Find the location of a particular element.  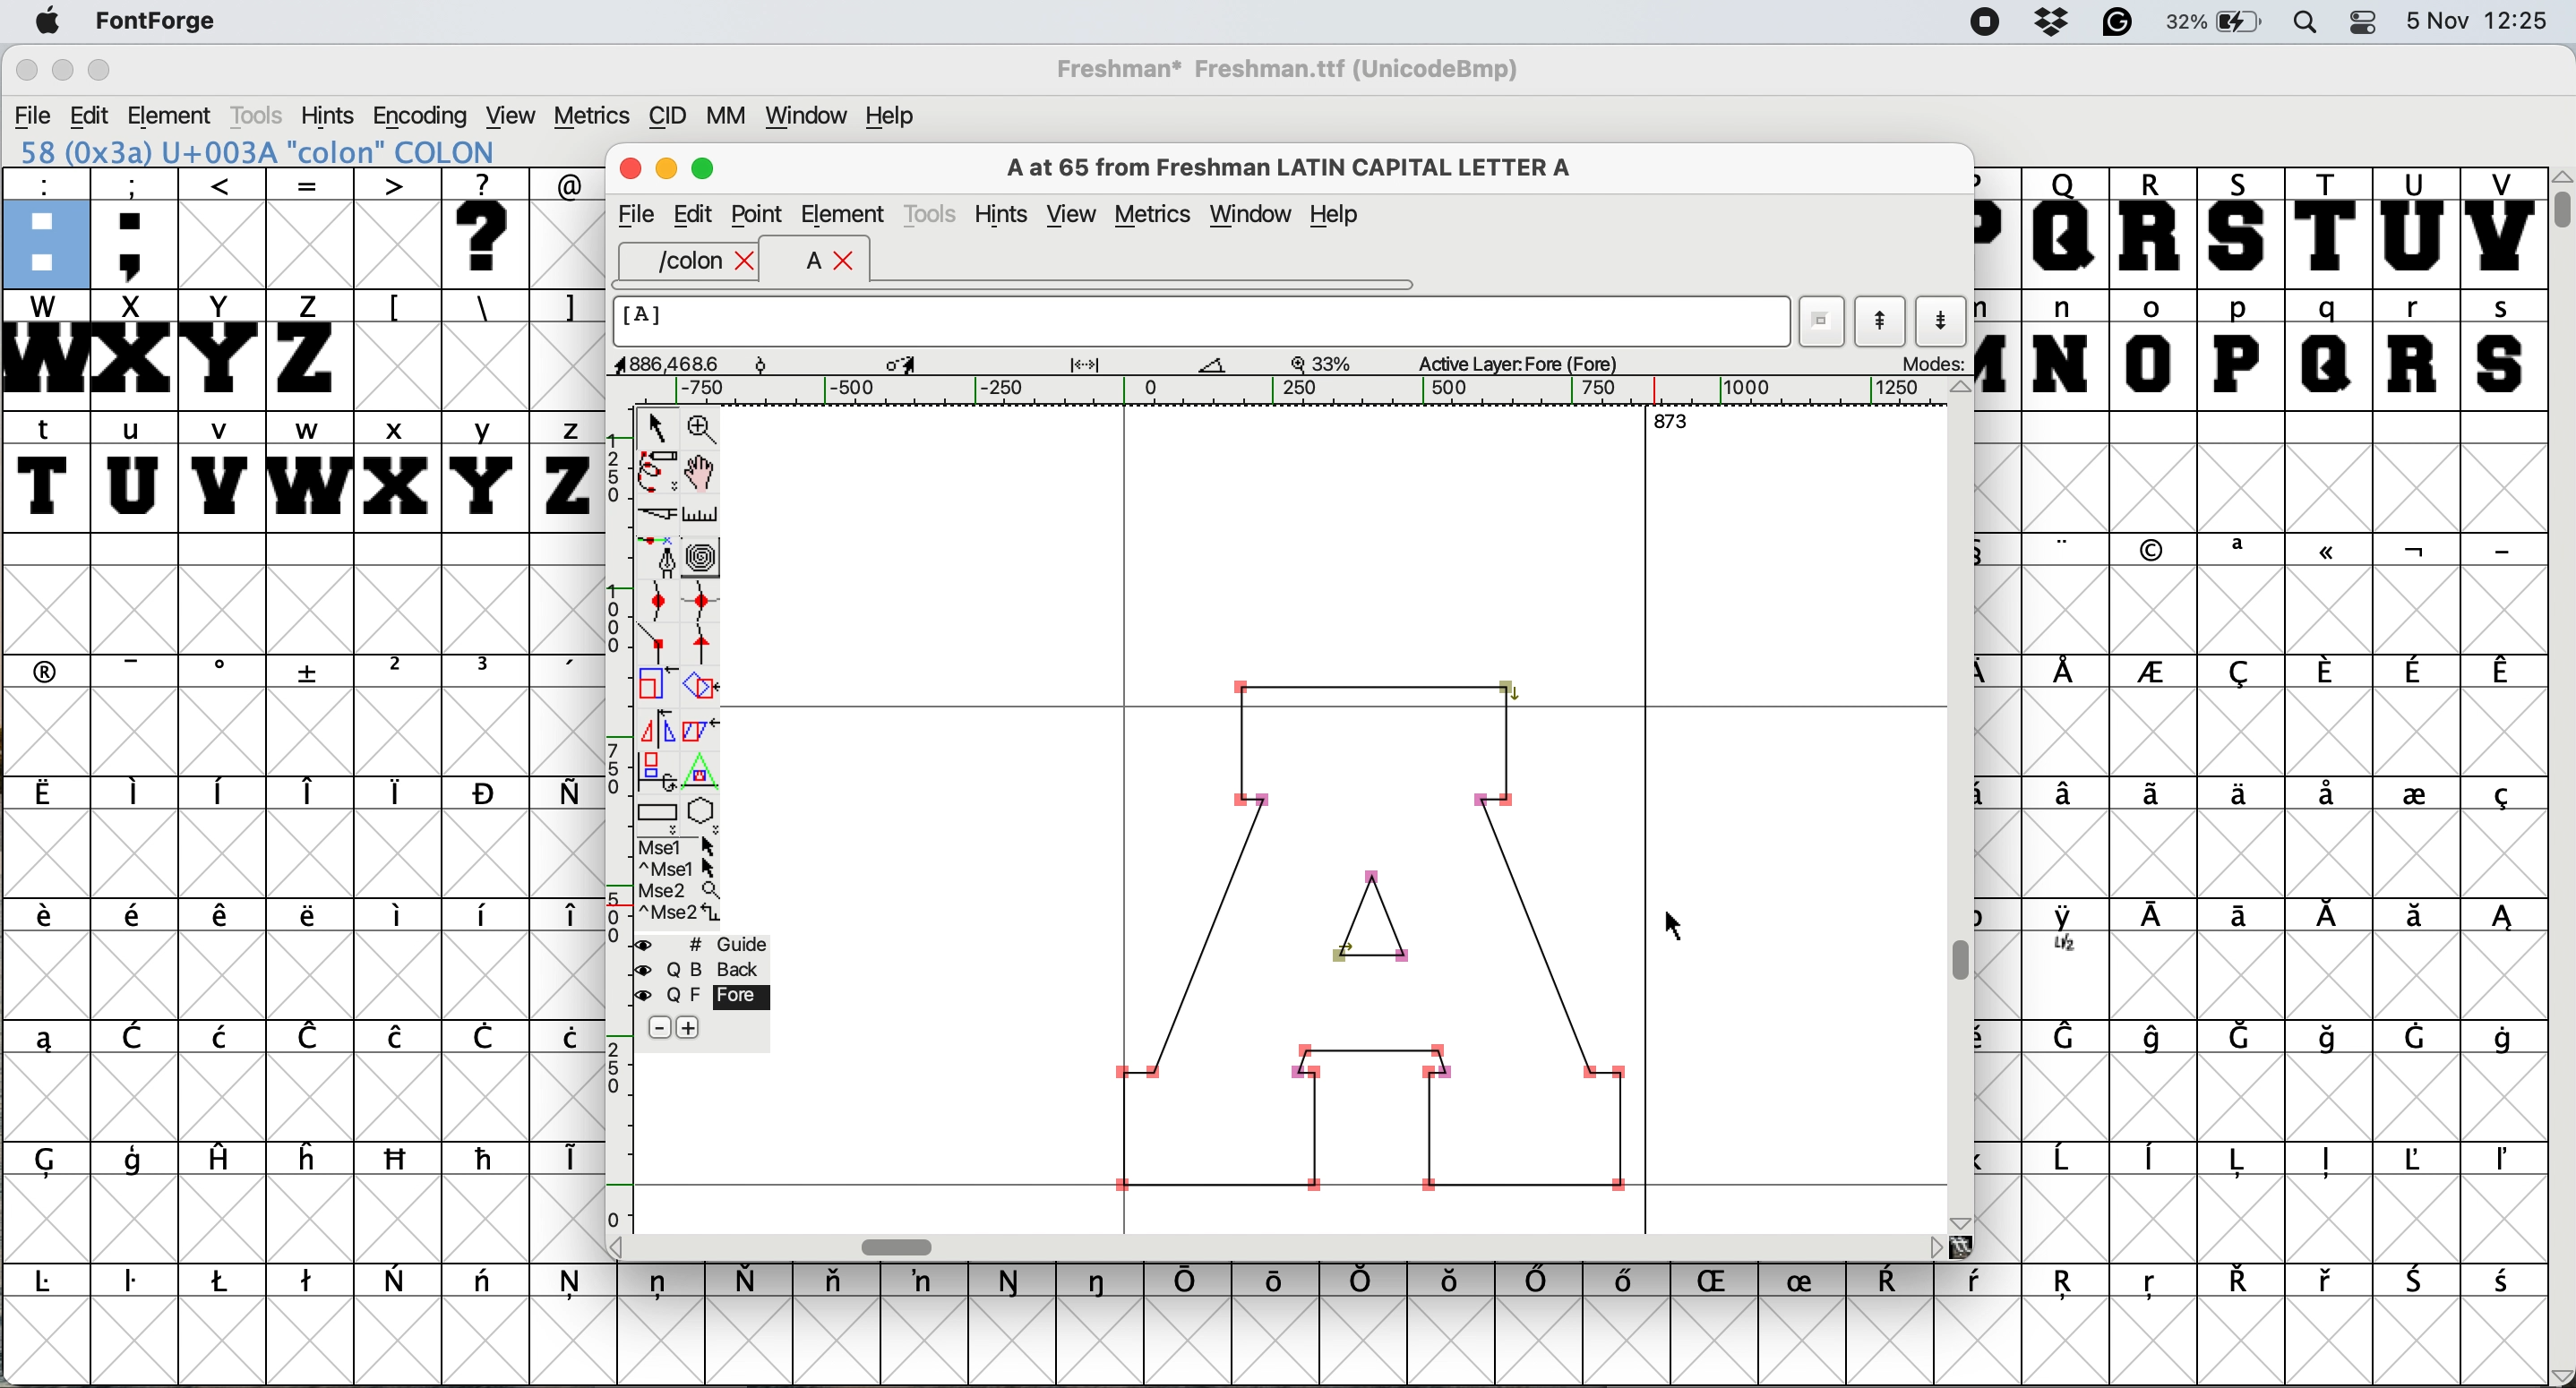

view is located at coordinates (1071, 214).